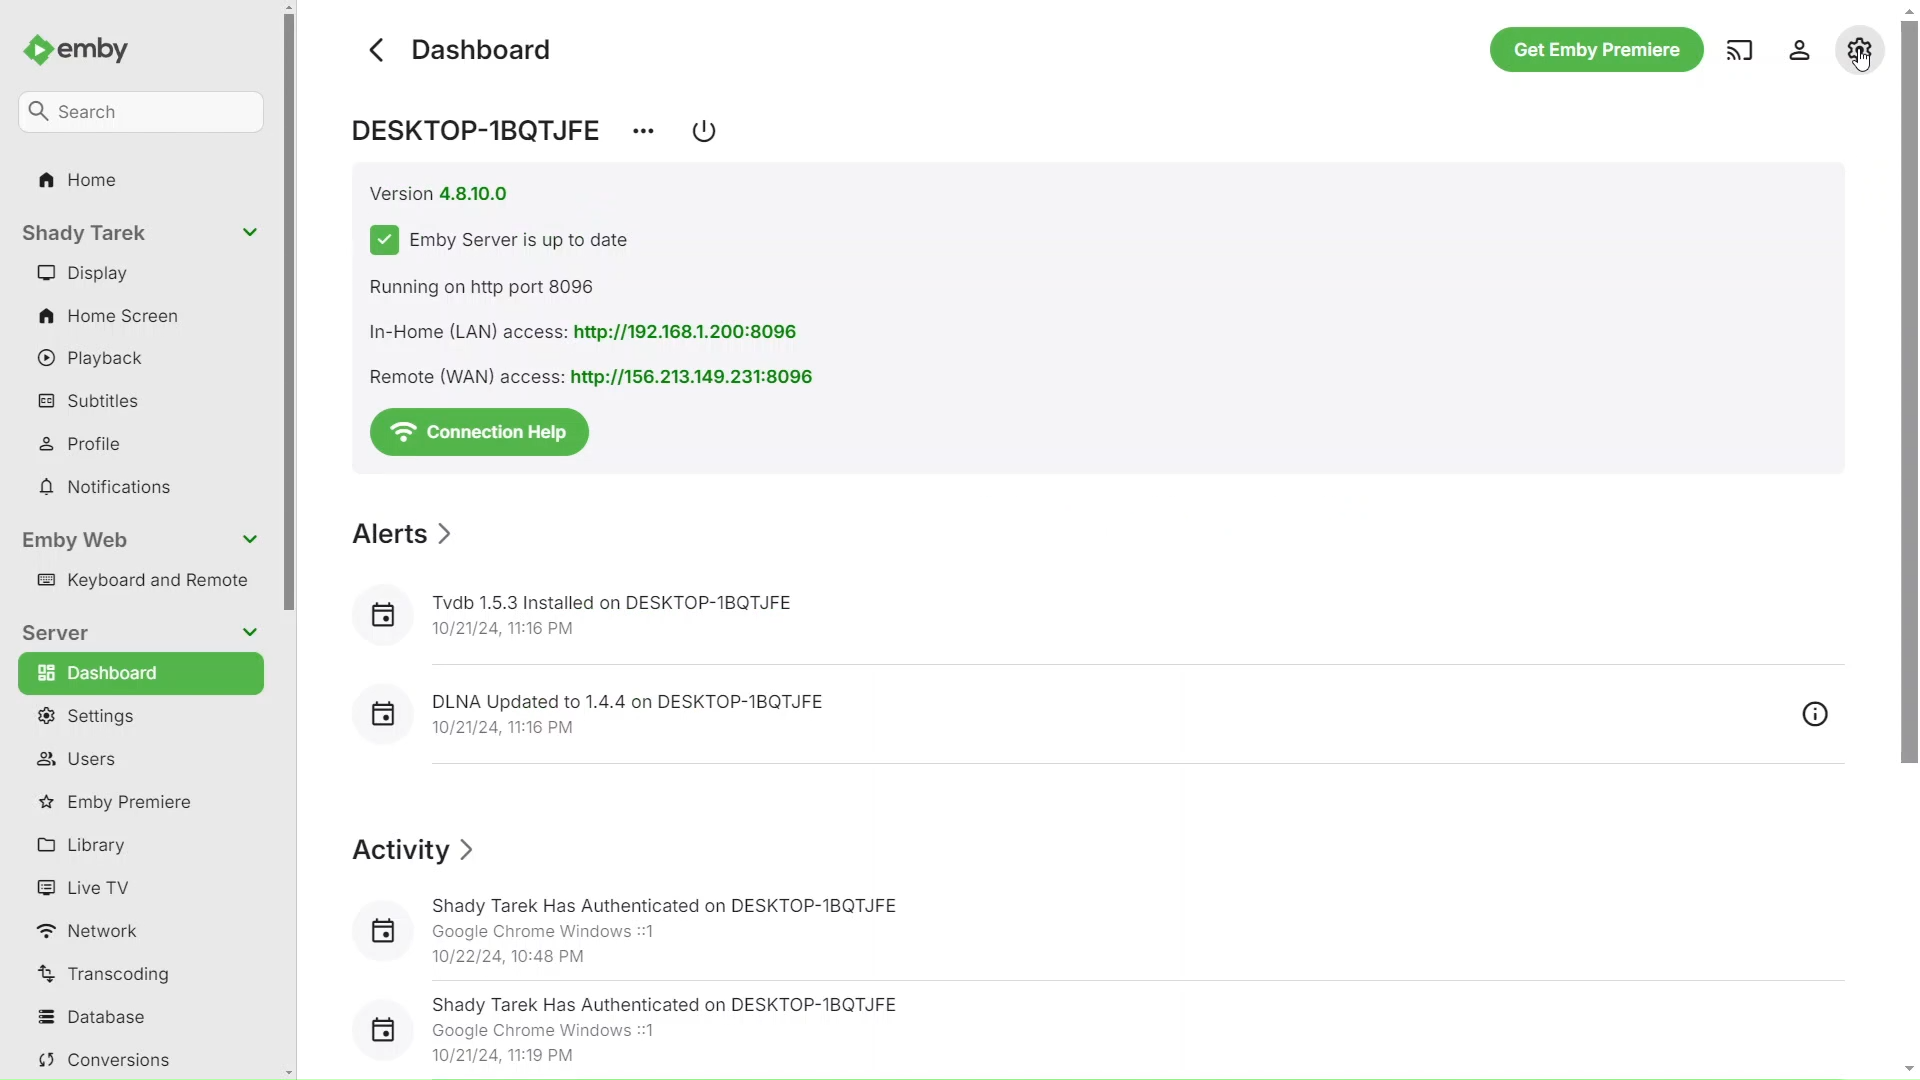 The image size is (1920, 1080). What do you see at coordinates (290, 540) in the screenshot?
I see `scrollbar` at bounding box center [290, 540].